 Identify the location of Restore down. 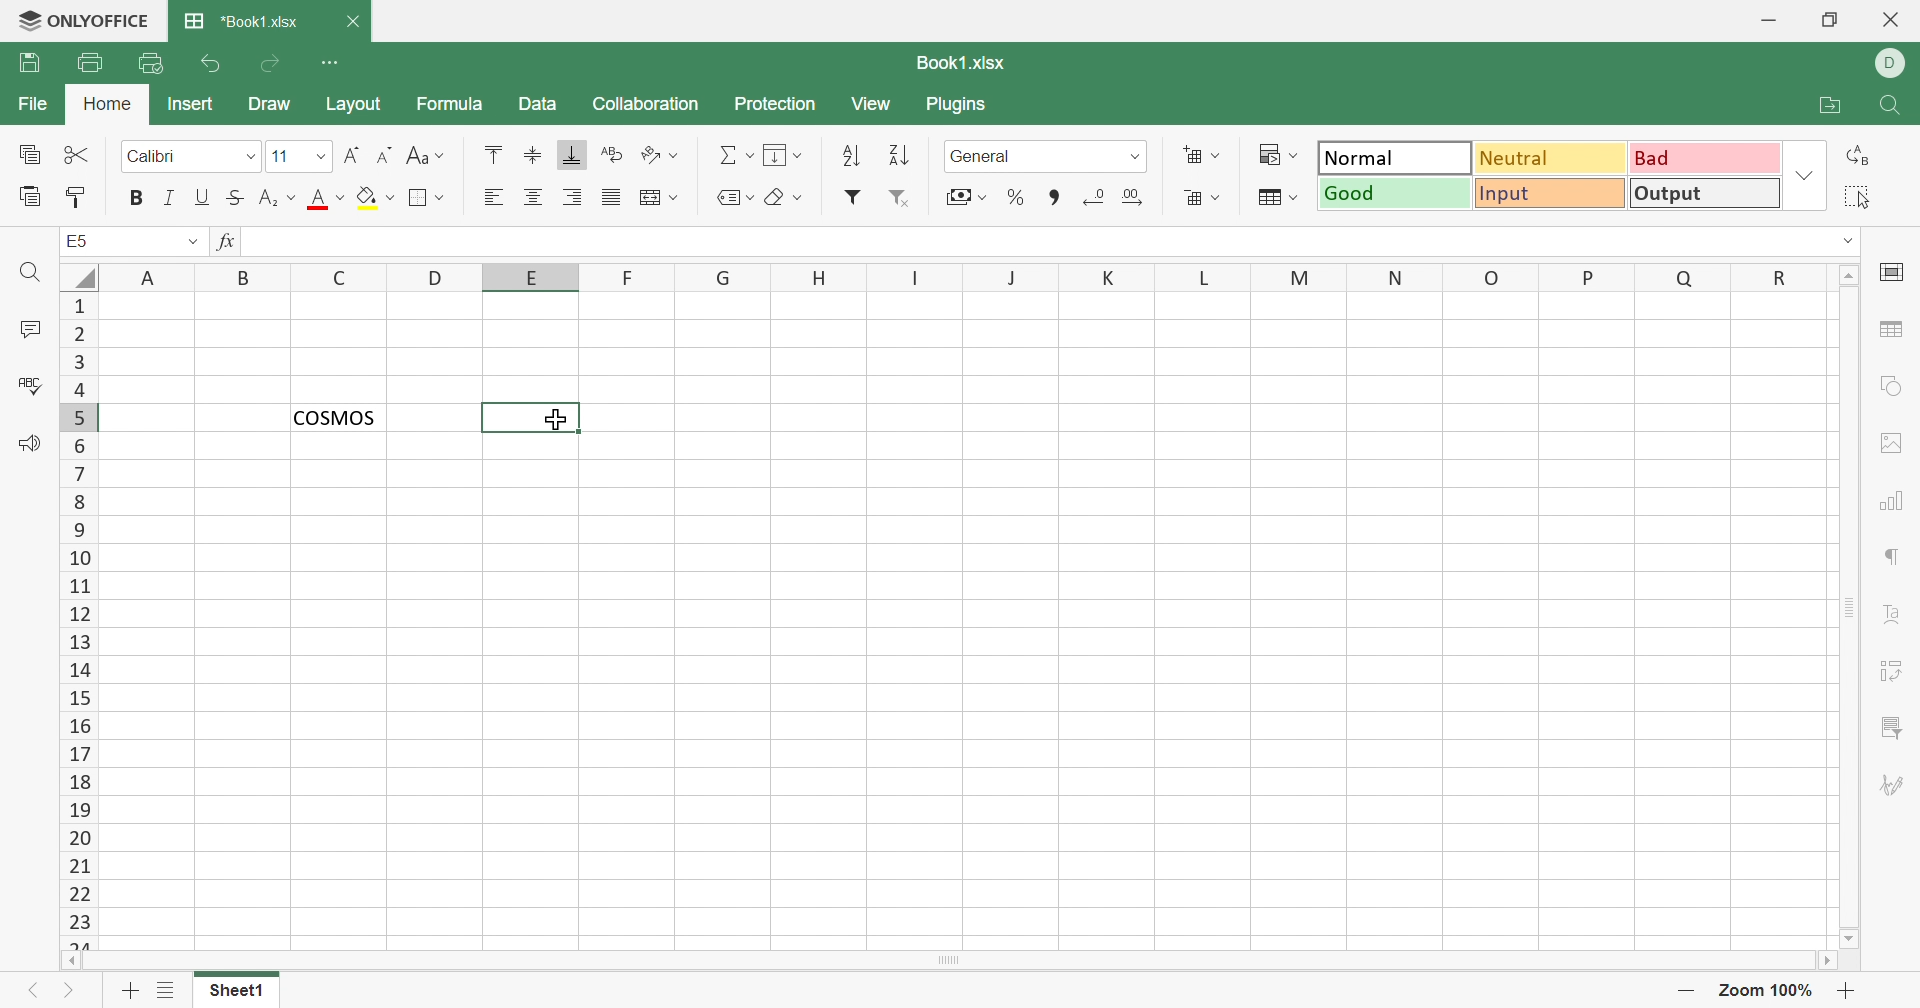
(1835, 22).